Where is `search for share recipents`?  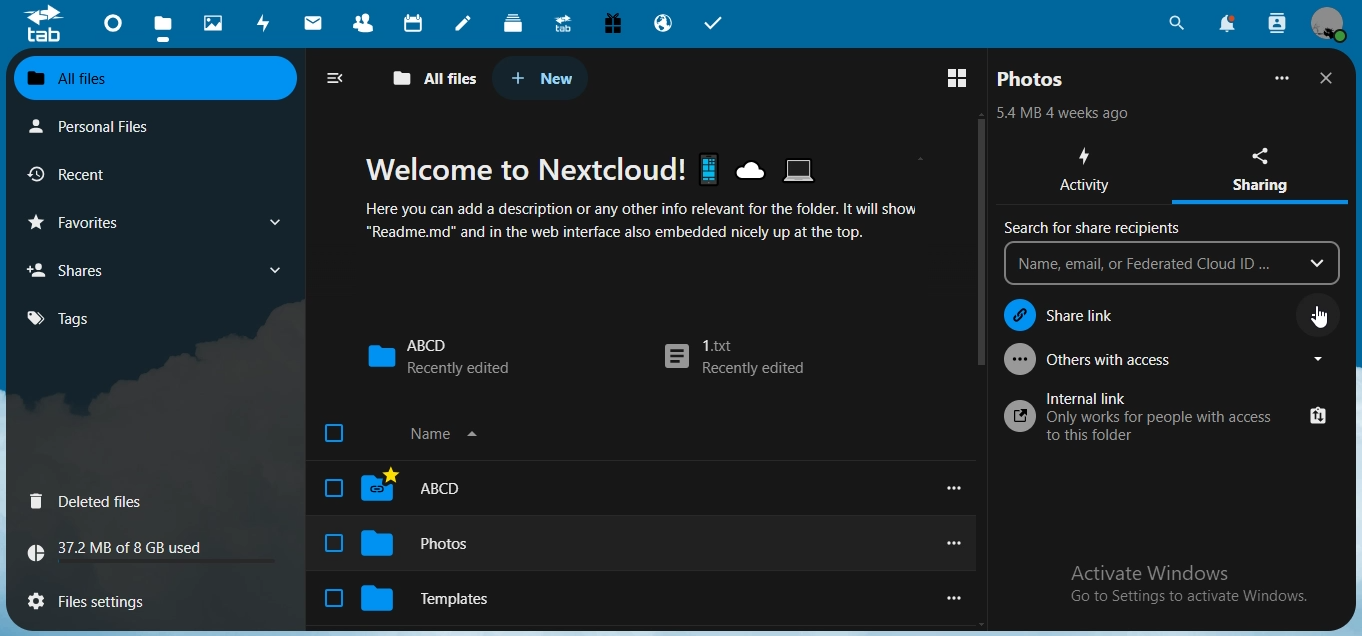
search for share recipents is located at coordinates (1097, 230).